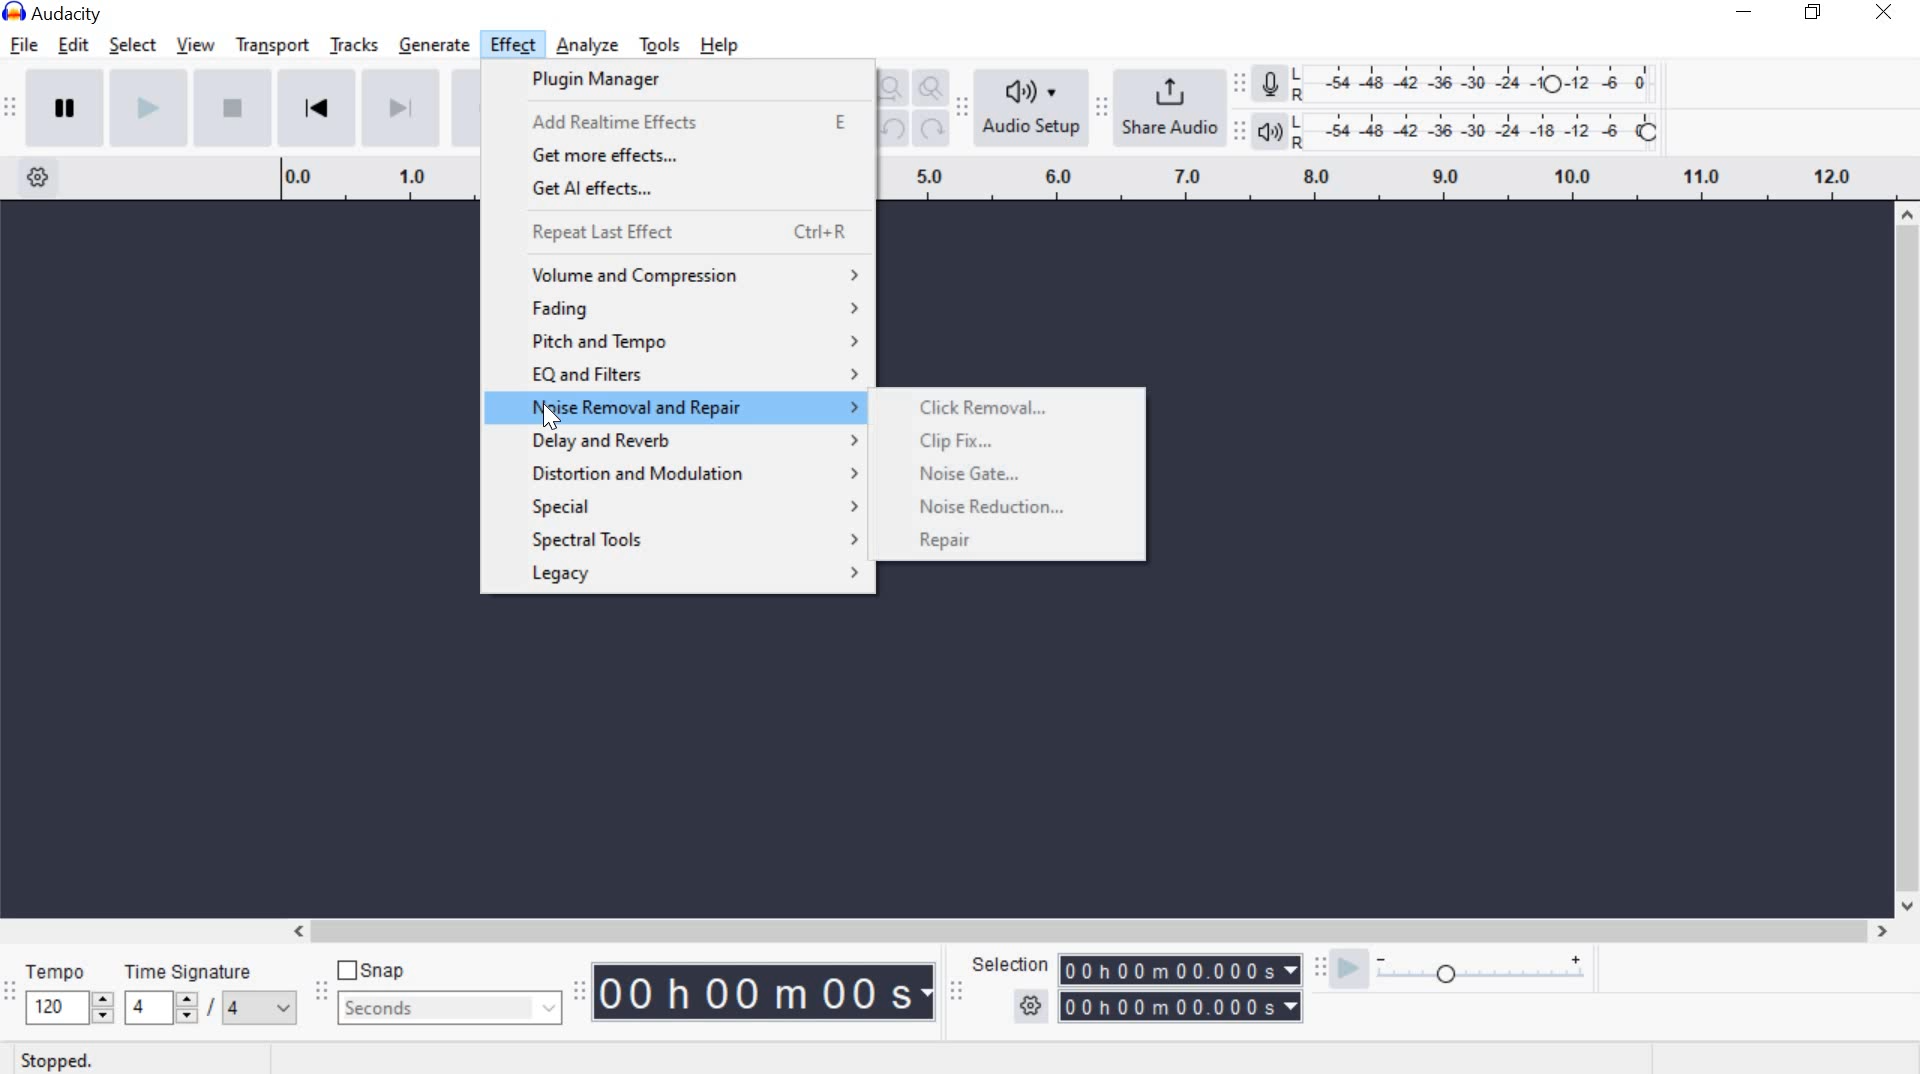 Image resolution: width=1920 pixels, height=1074 pixels. What do you see at coordinates (1030, 1009) in the screenshot?
I see `selection option` at bounding box center [1030, 1009].